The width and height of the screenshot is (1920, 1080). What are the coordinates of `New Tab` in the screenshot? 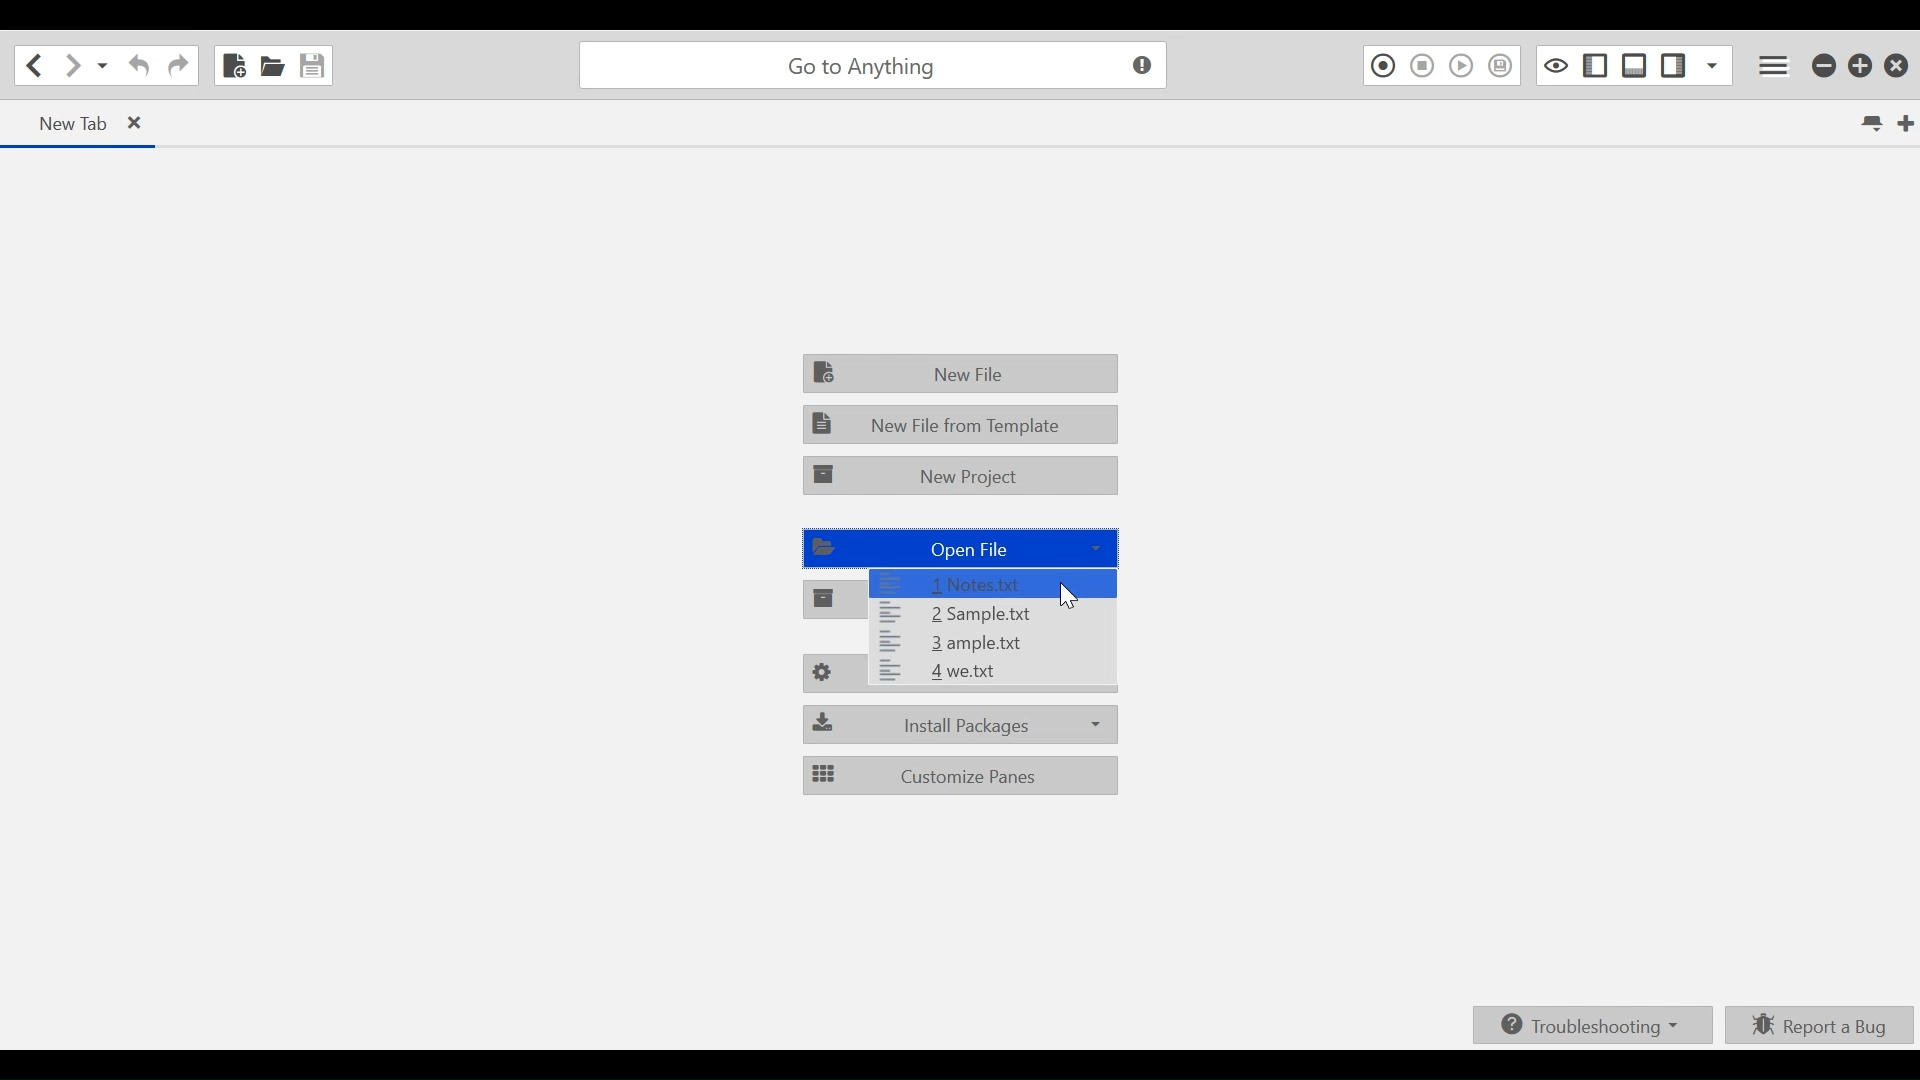 It's located at (82, 123).